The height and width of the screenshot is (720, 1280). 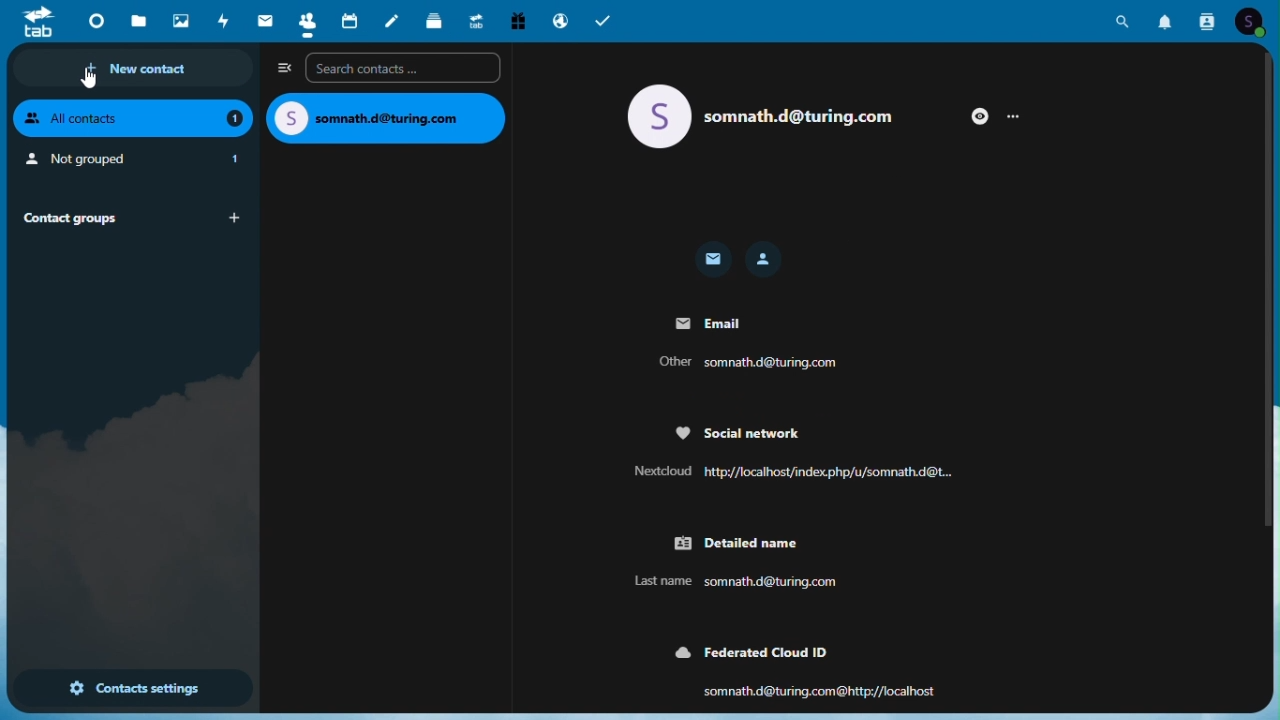 I want to click on New contact, so click(x=142, y=69).